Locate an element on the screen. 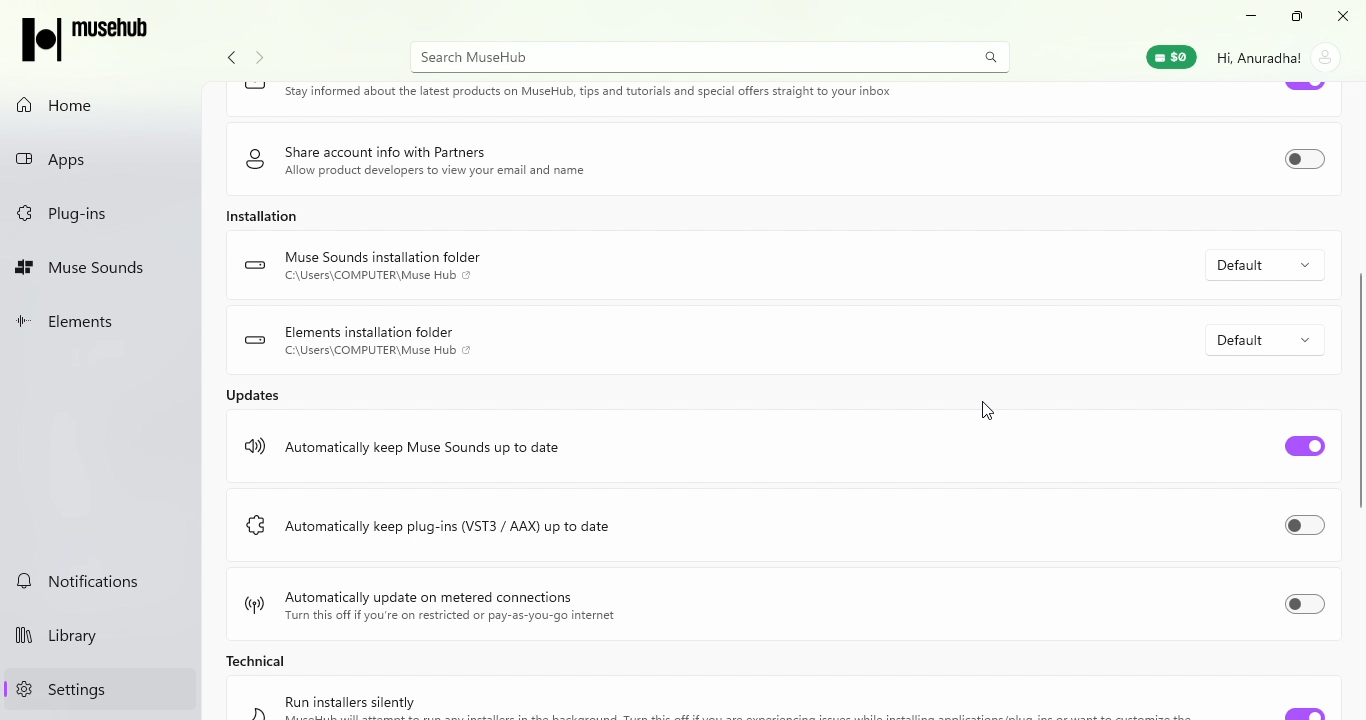 The width and height of the screenshot is (1366, 720). logo is located at coordinates (256, 341).